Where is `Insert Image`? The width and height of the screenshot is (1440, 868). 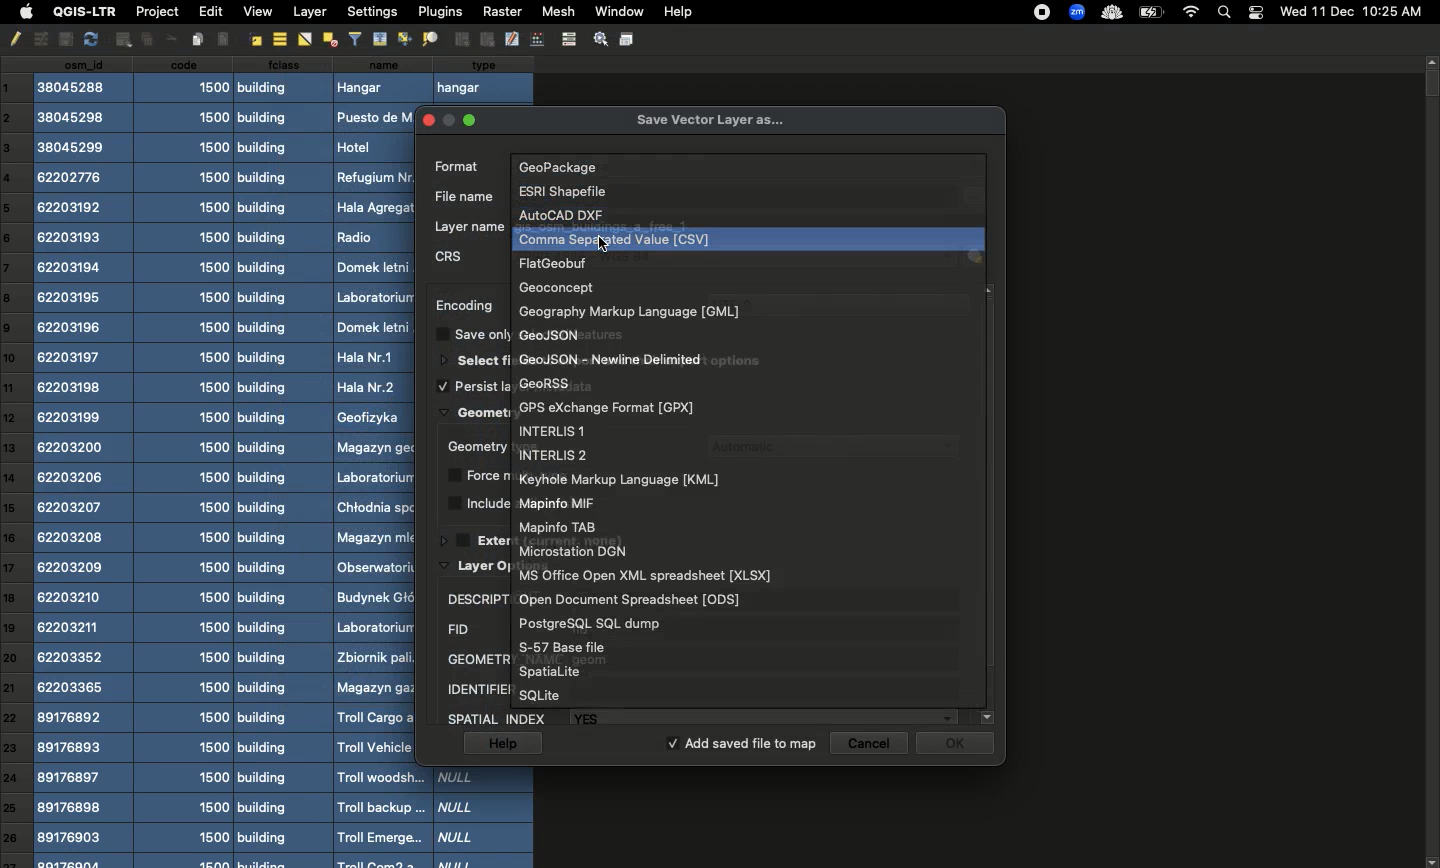 Insert Image is located at coordinates (198, 39).